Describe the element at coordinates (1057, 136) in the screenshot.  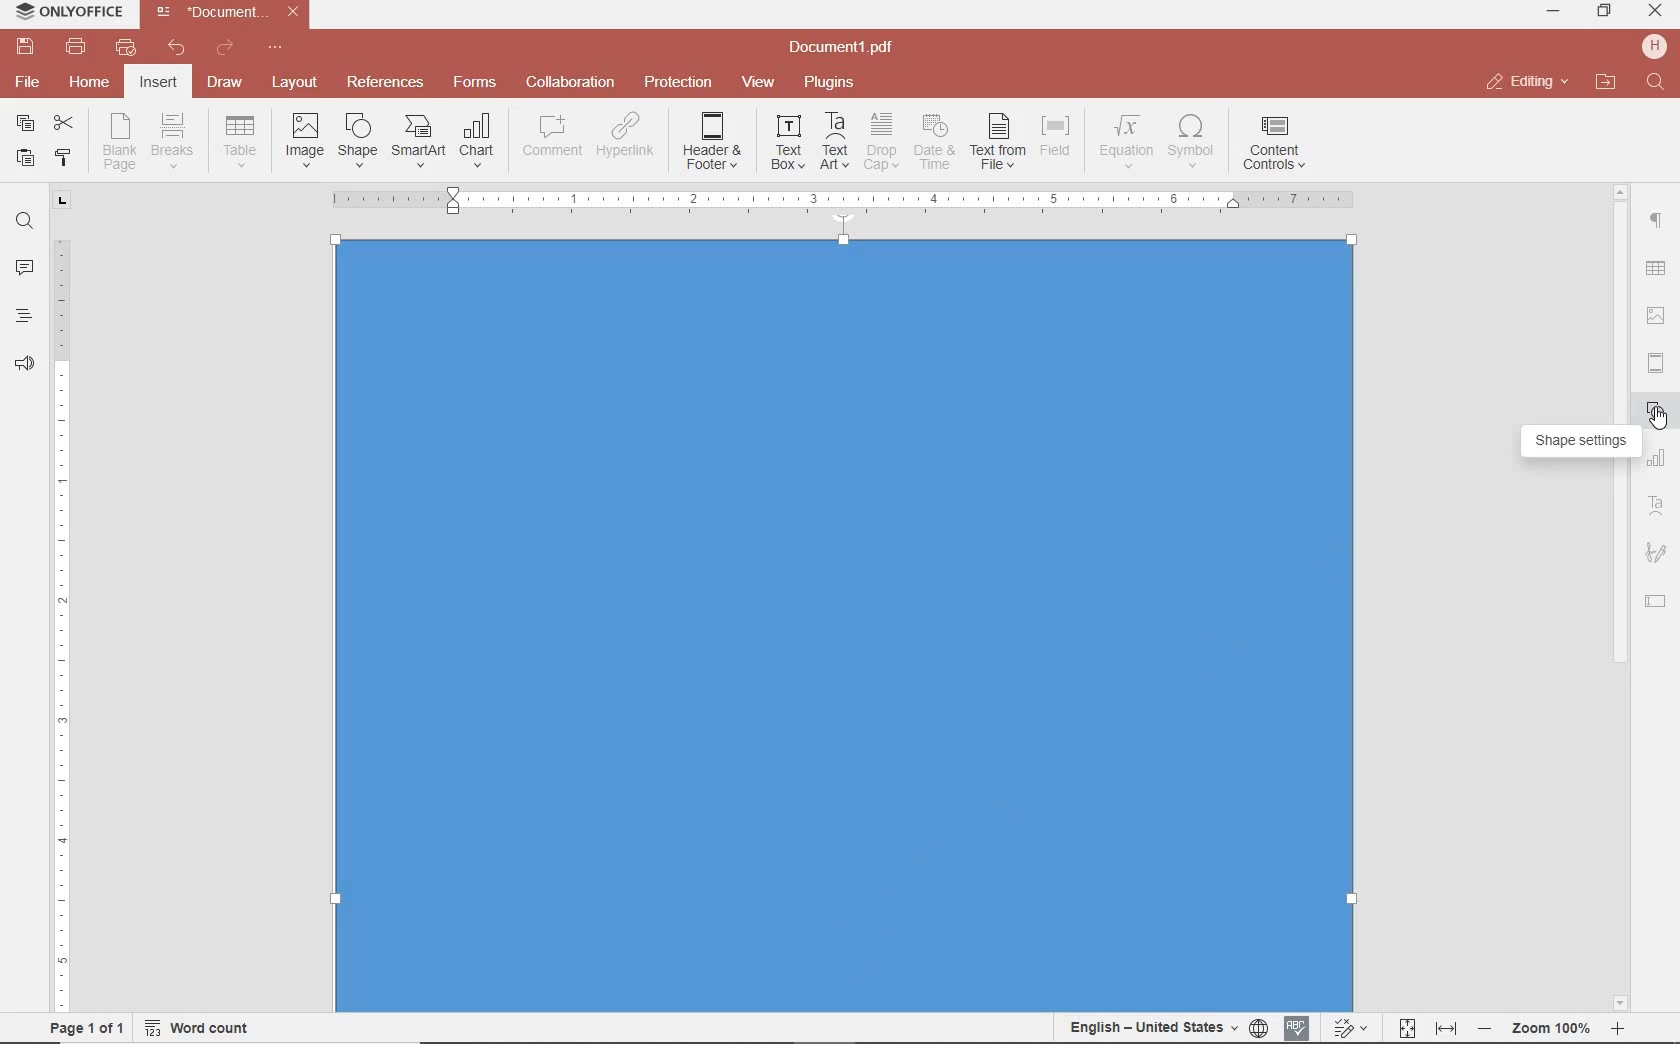
I see `INSERT FIELD` at that location.